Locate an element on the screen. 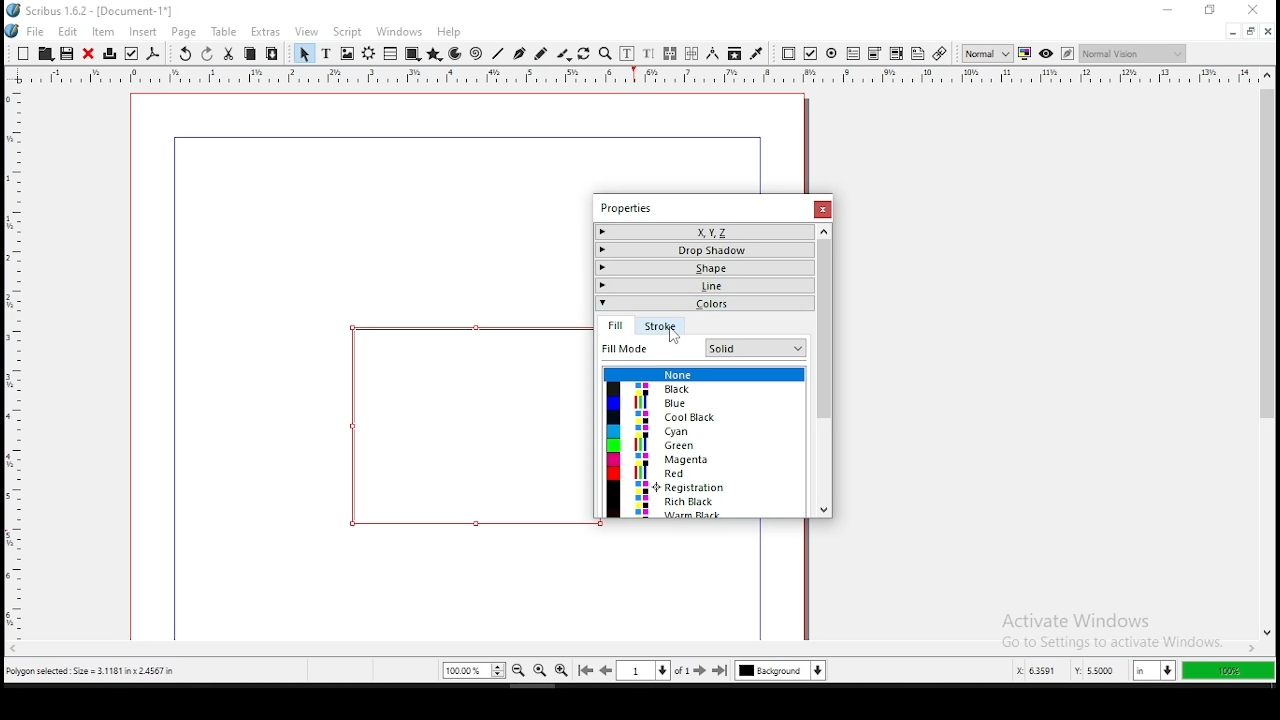 This screenshot has width=1280, height=720. cursor is located at coordinates (671, 336).